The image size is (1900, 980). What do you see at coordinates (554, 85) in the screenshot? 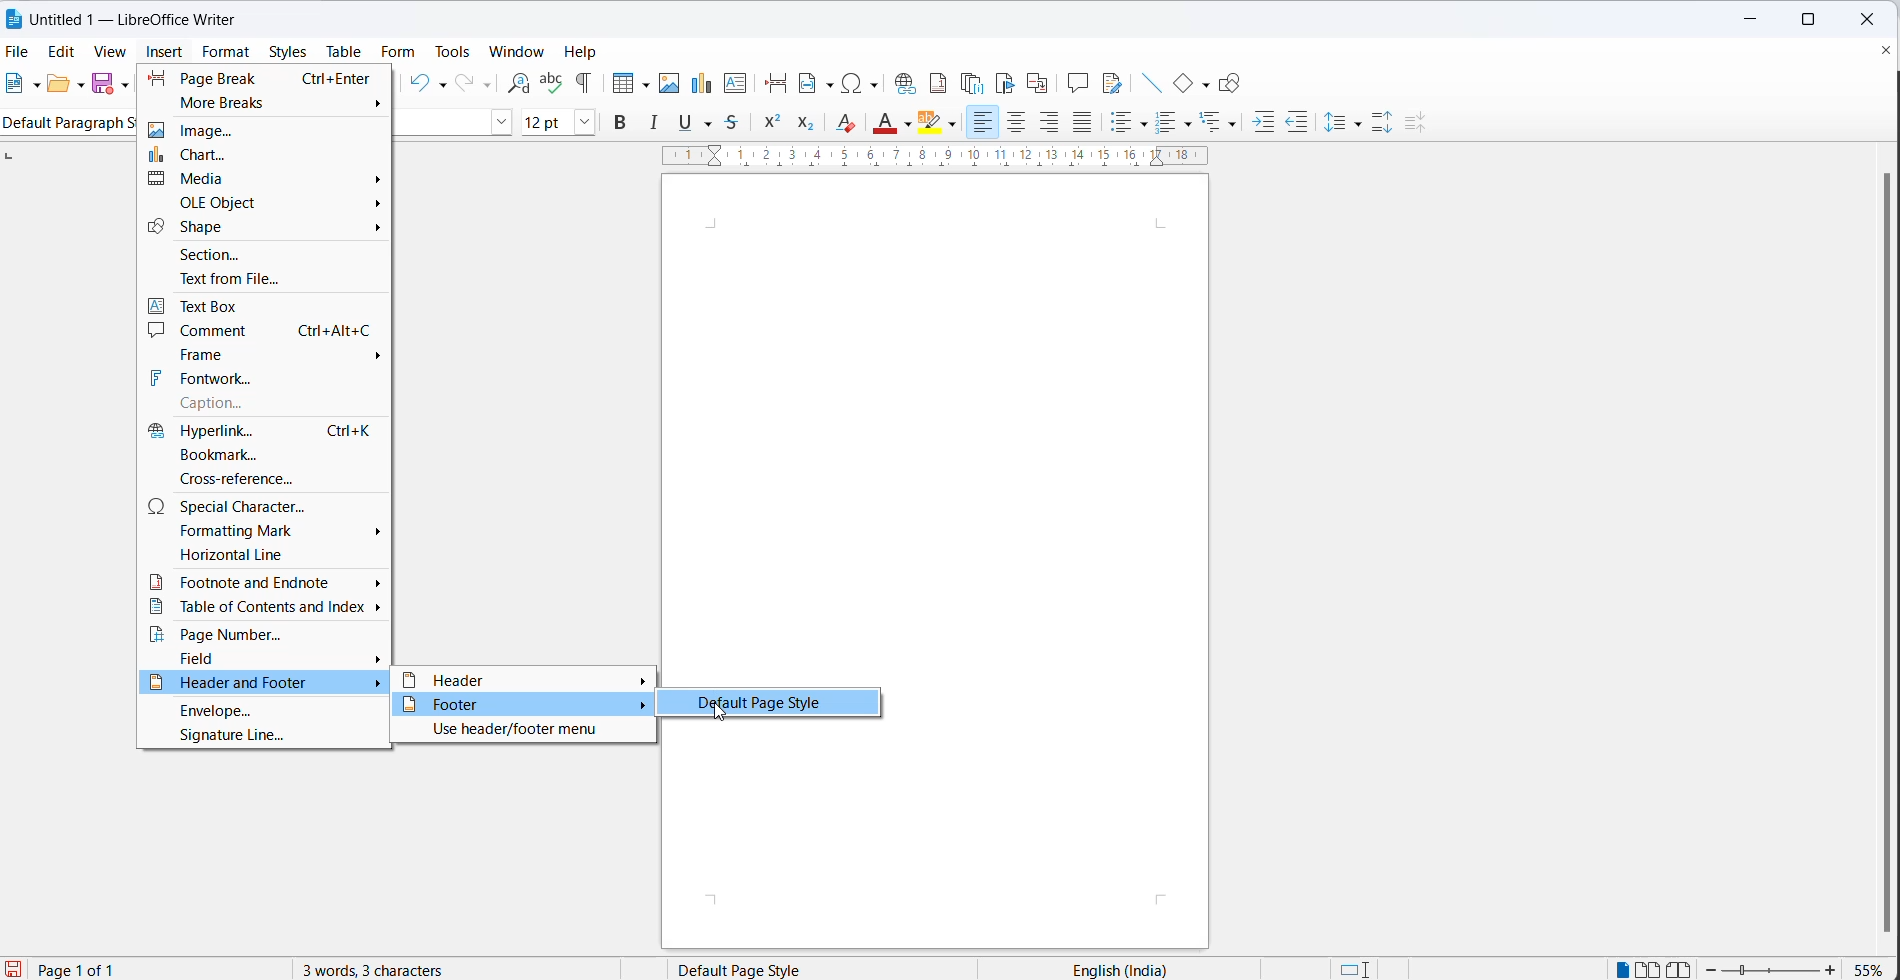
I see `spellings` at bounding box center [554, 85].